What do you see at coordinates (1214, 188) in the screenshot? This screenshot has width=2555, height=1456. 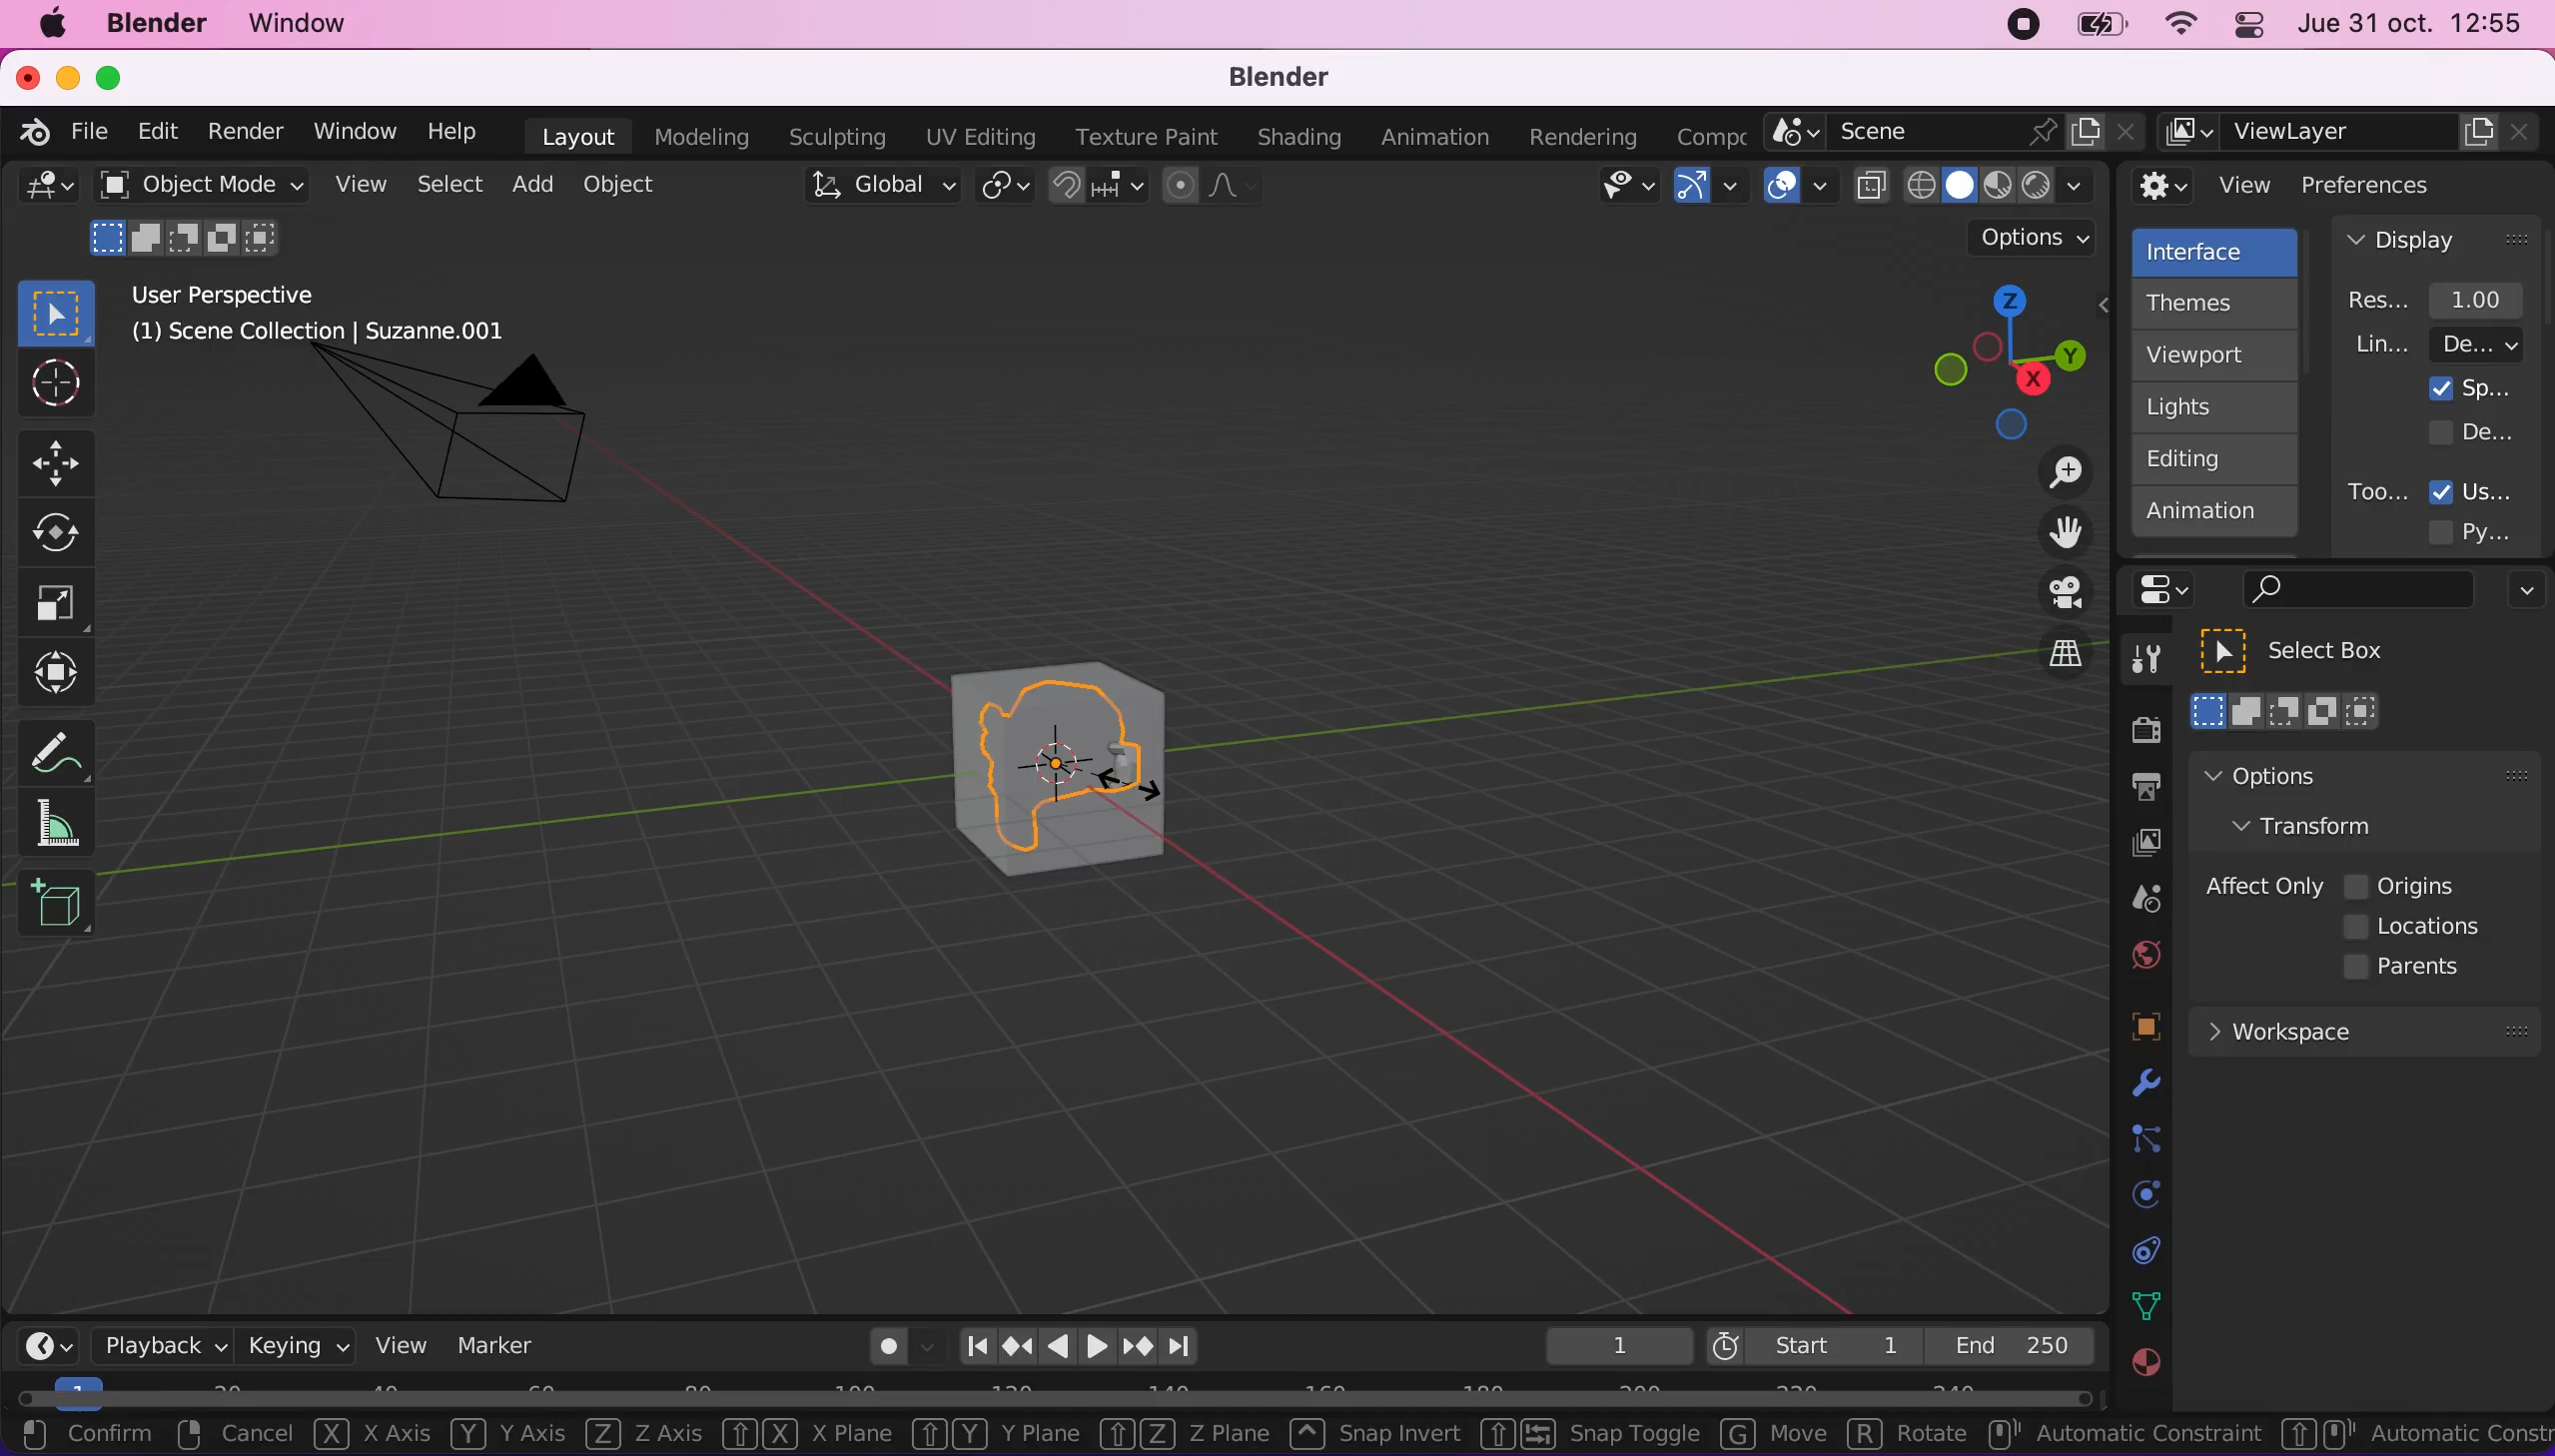 I see `proportional editing objects` at bounding box center [1214, 188].